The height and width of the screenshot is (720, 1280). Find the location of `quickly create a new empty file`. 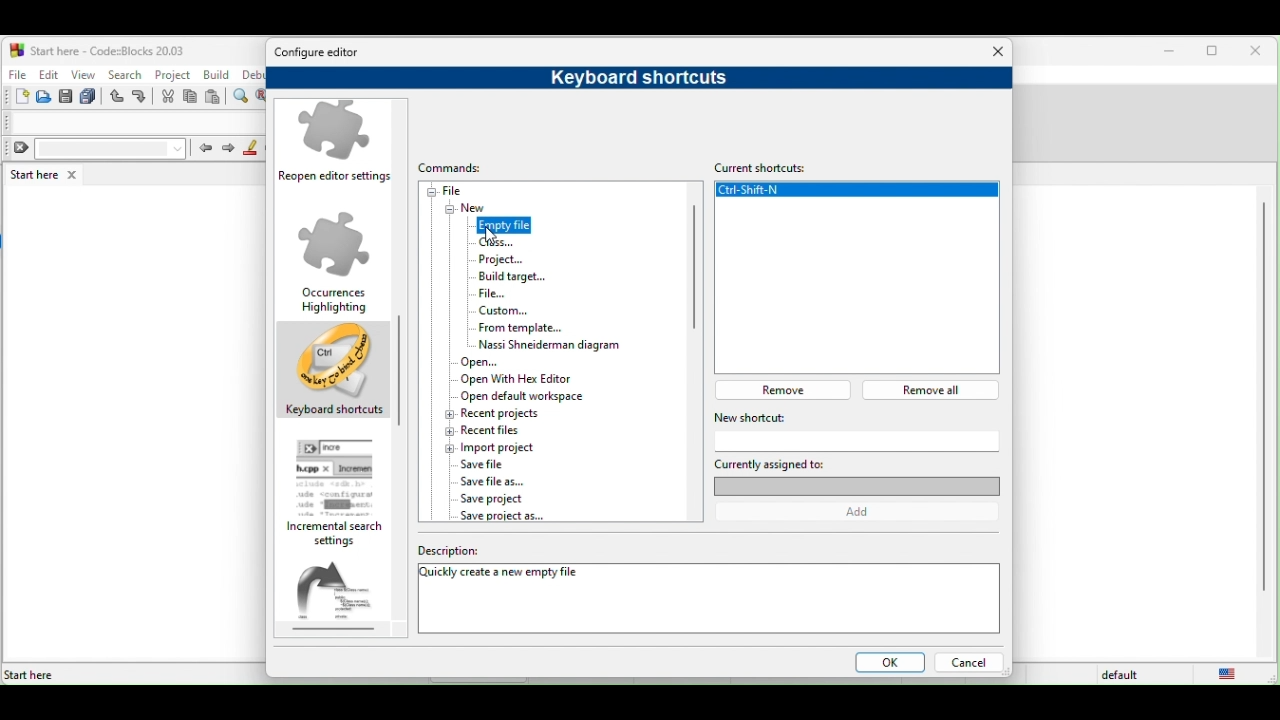

quickly create a new empty file is located at coordinates (503, 575).